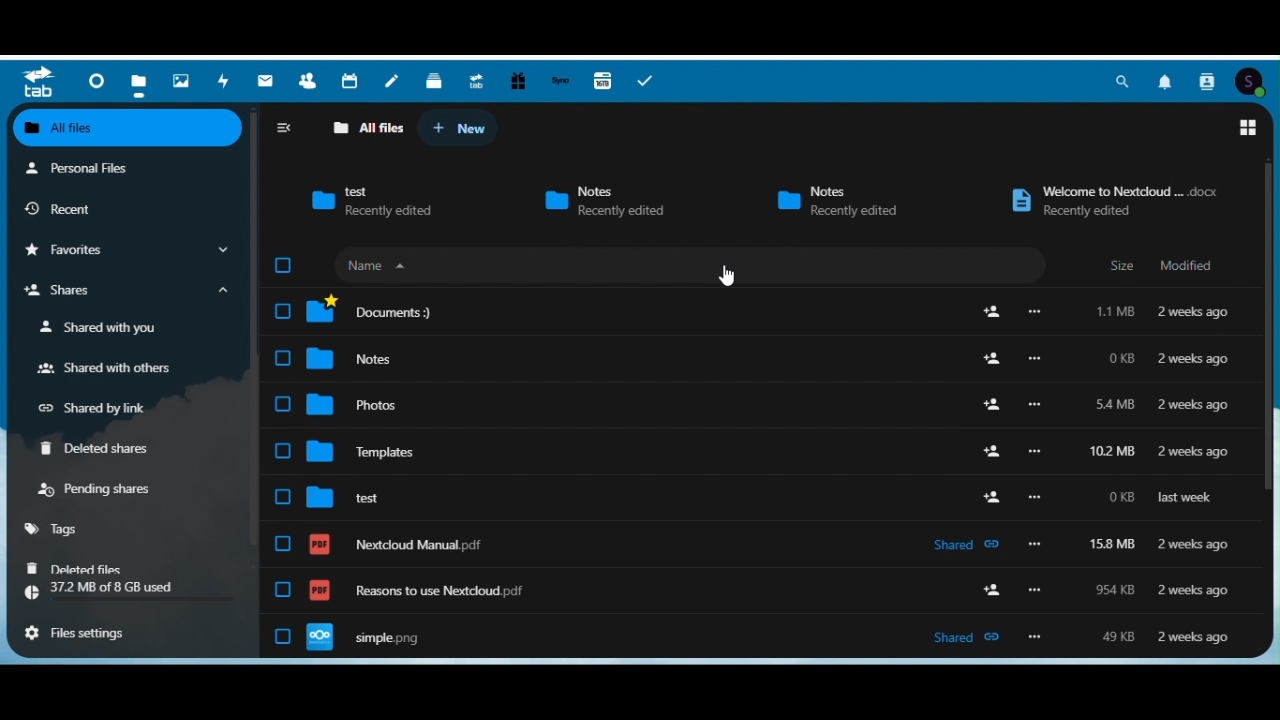 This screenshot has height=720, width=1280. Describe the element at coordinates (760, 311) in the screenshot. I see `Documents:)` at that location.